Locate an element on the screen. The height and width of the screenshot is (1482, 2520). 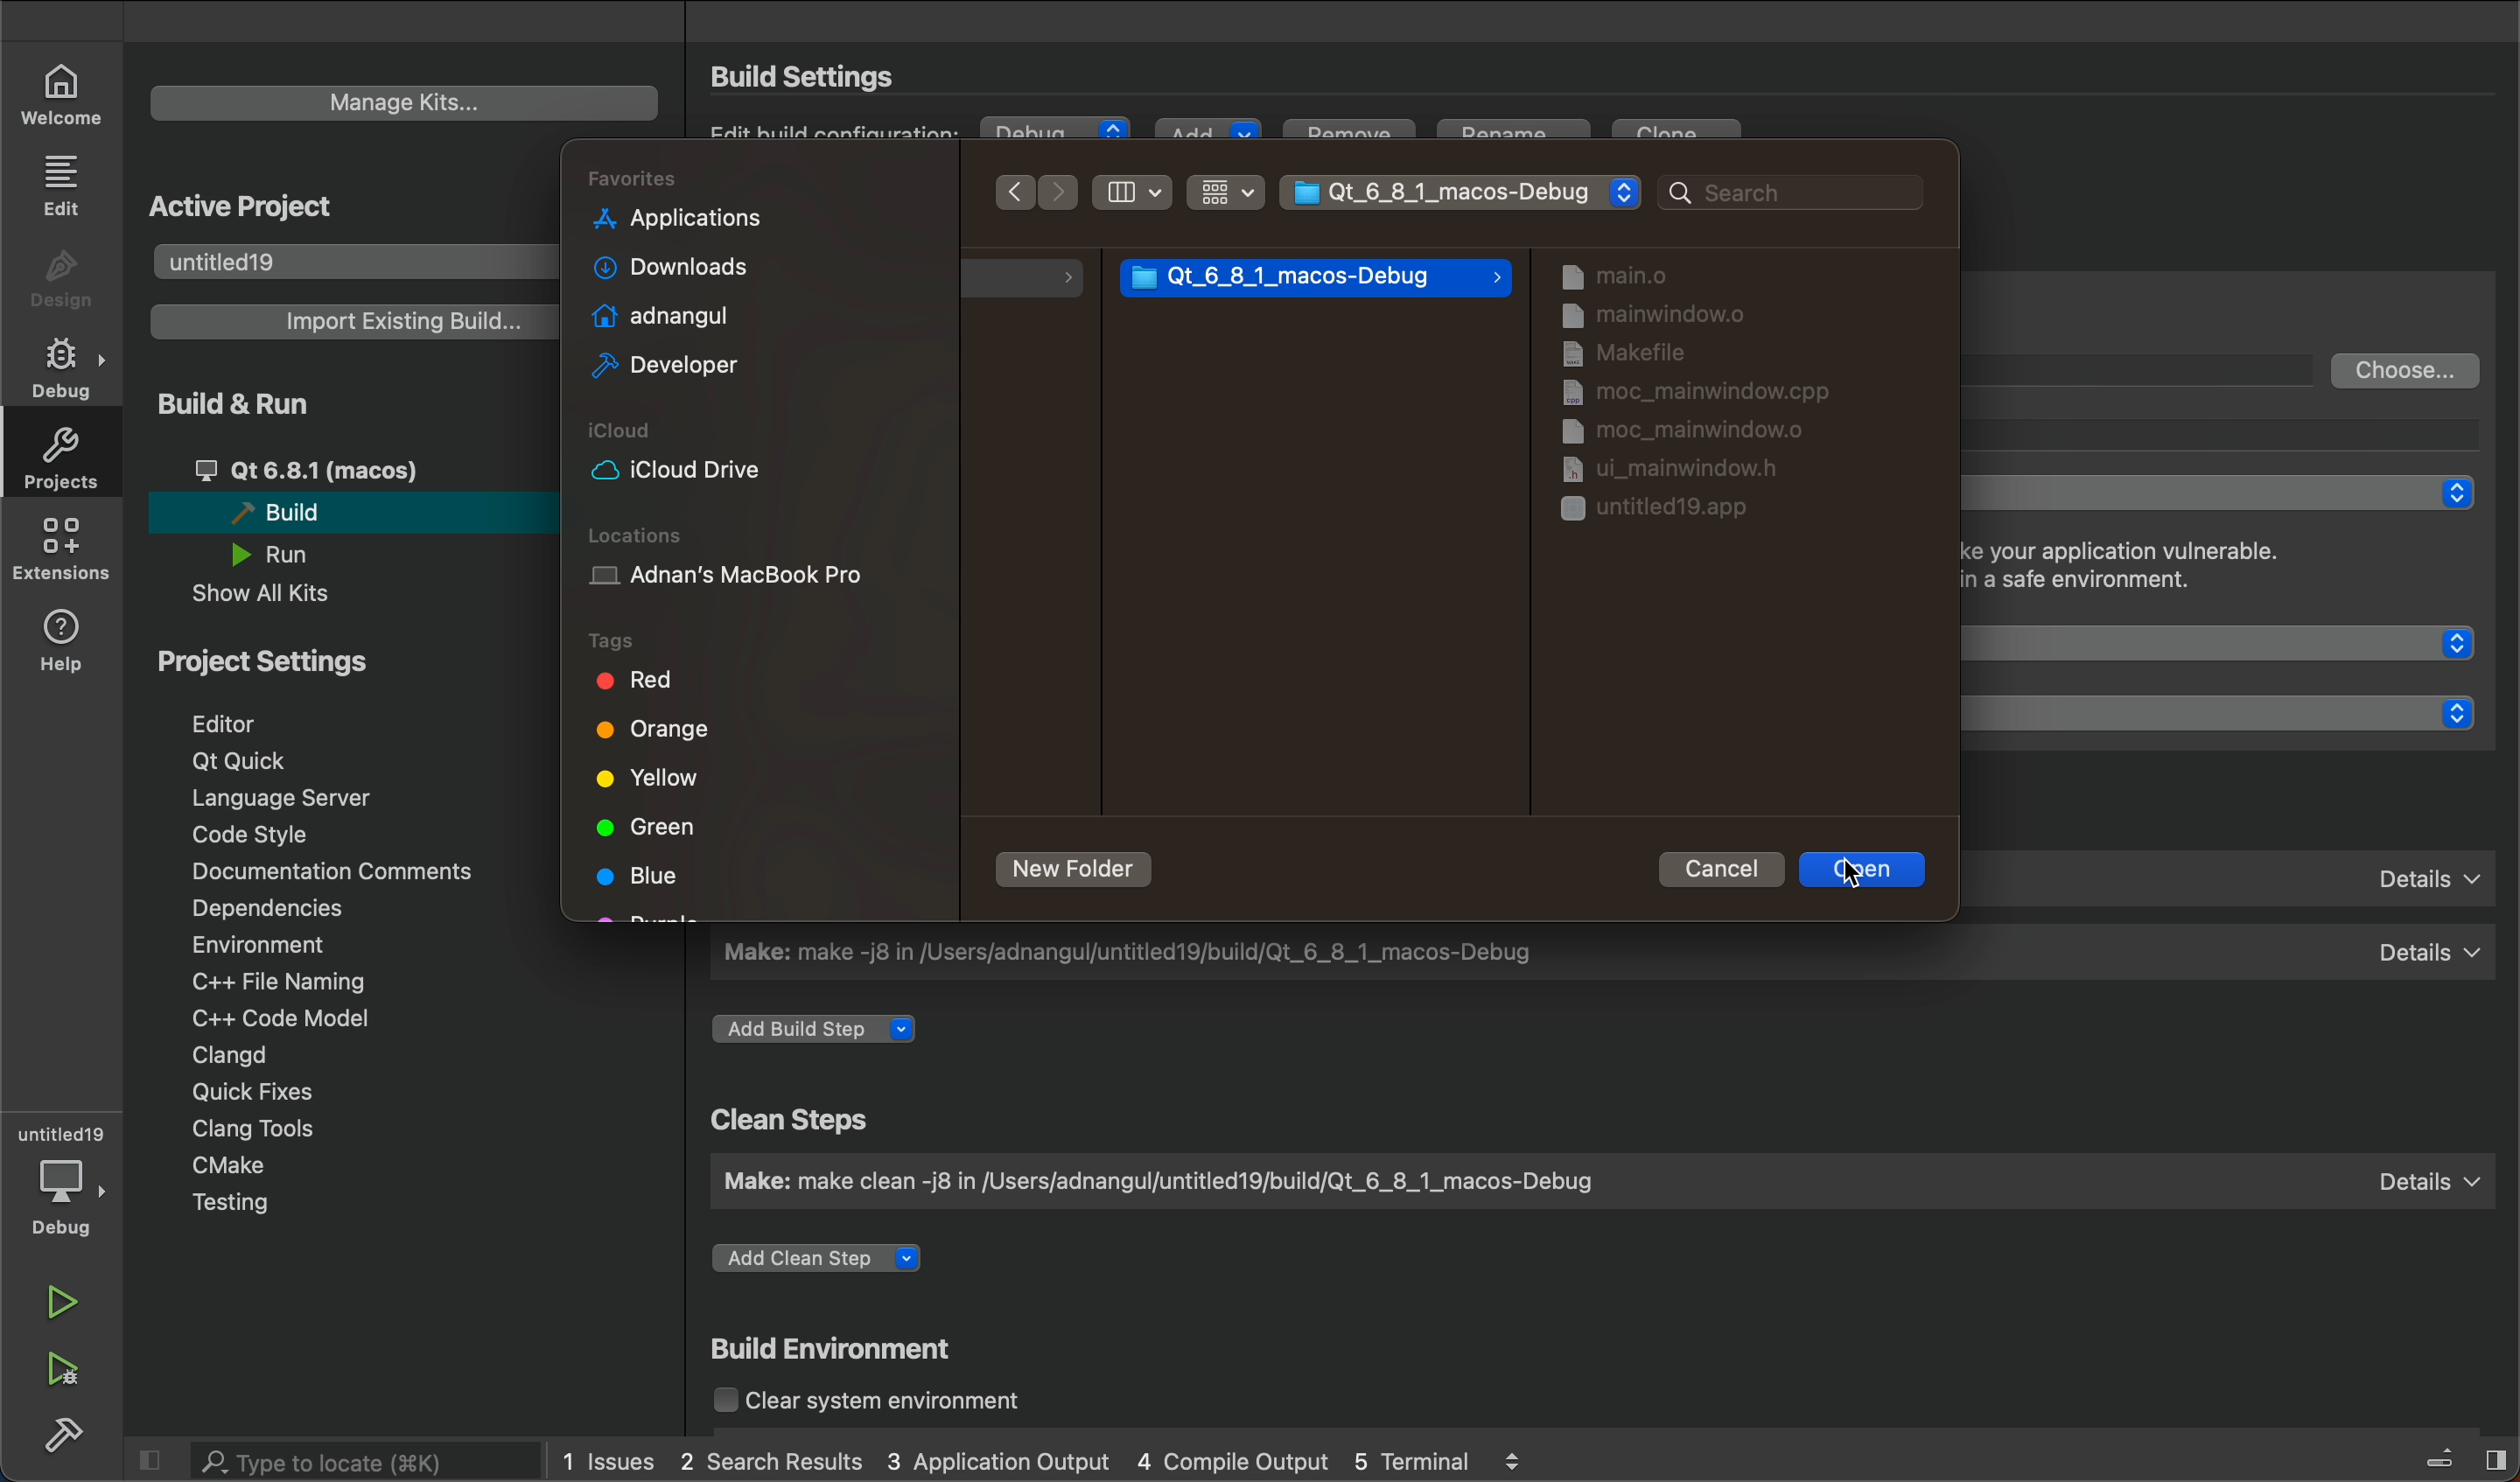
build is located at coordinates (65, 1431).